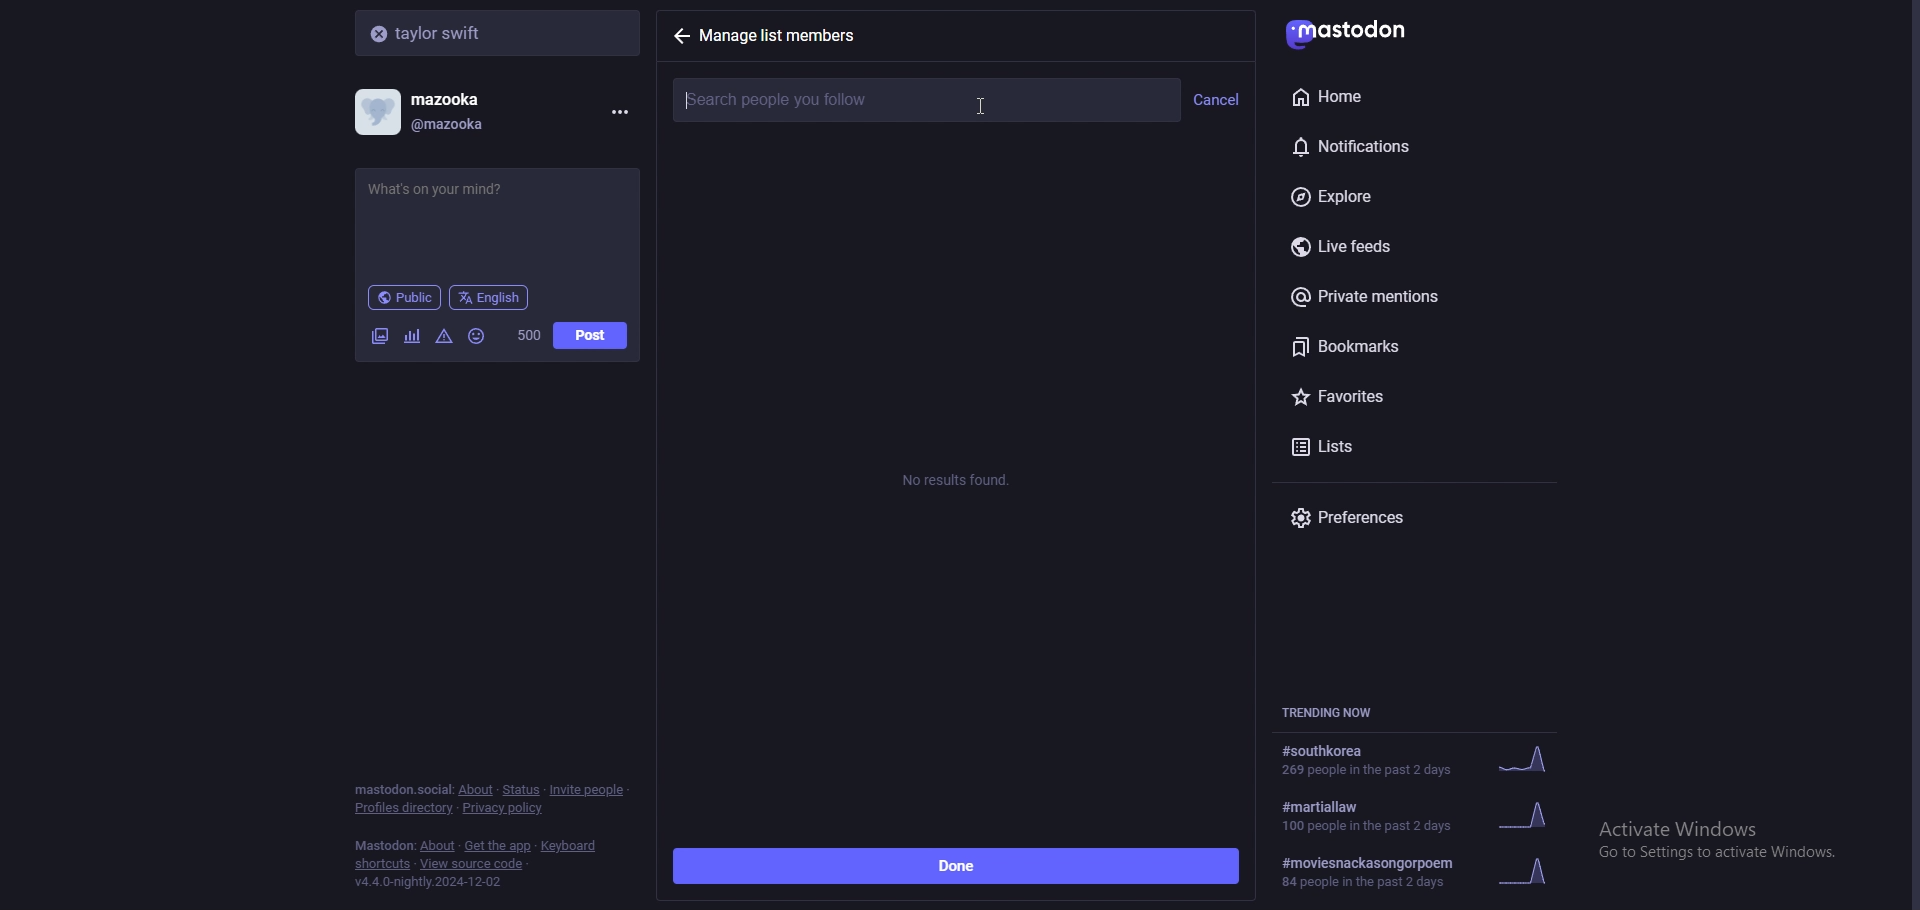 This screenshot has height=910, width=1920. What do you see at coordinates (383, 866) in the screenshot?
I see `shortcuts` at bounding box center [383, 866].